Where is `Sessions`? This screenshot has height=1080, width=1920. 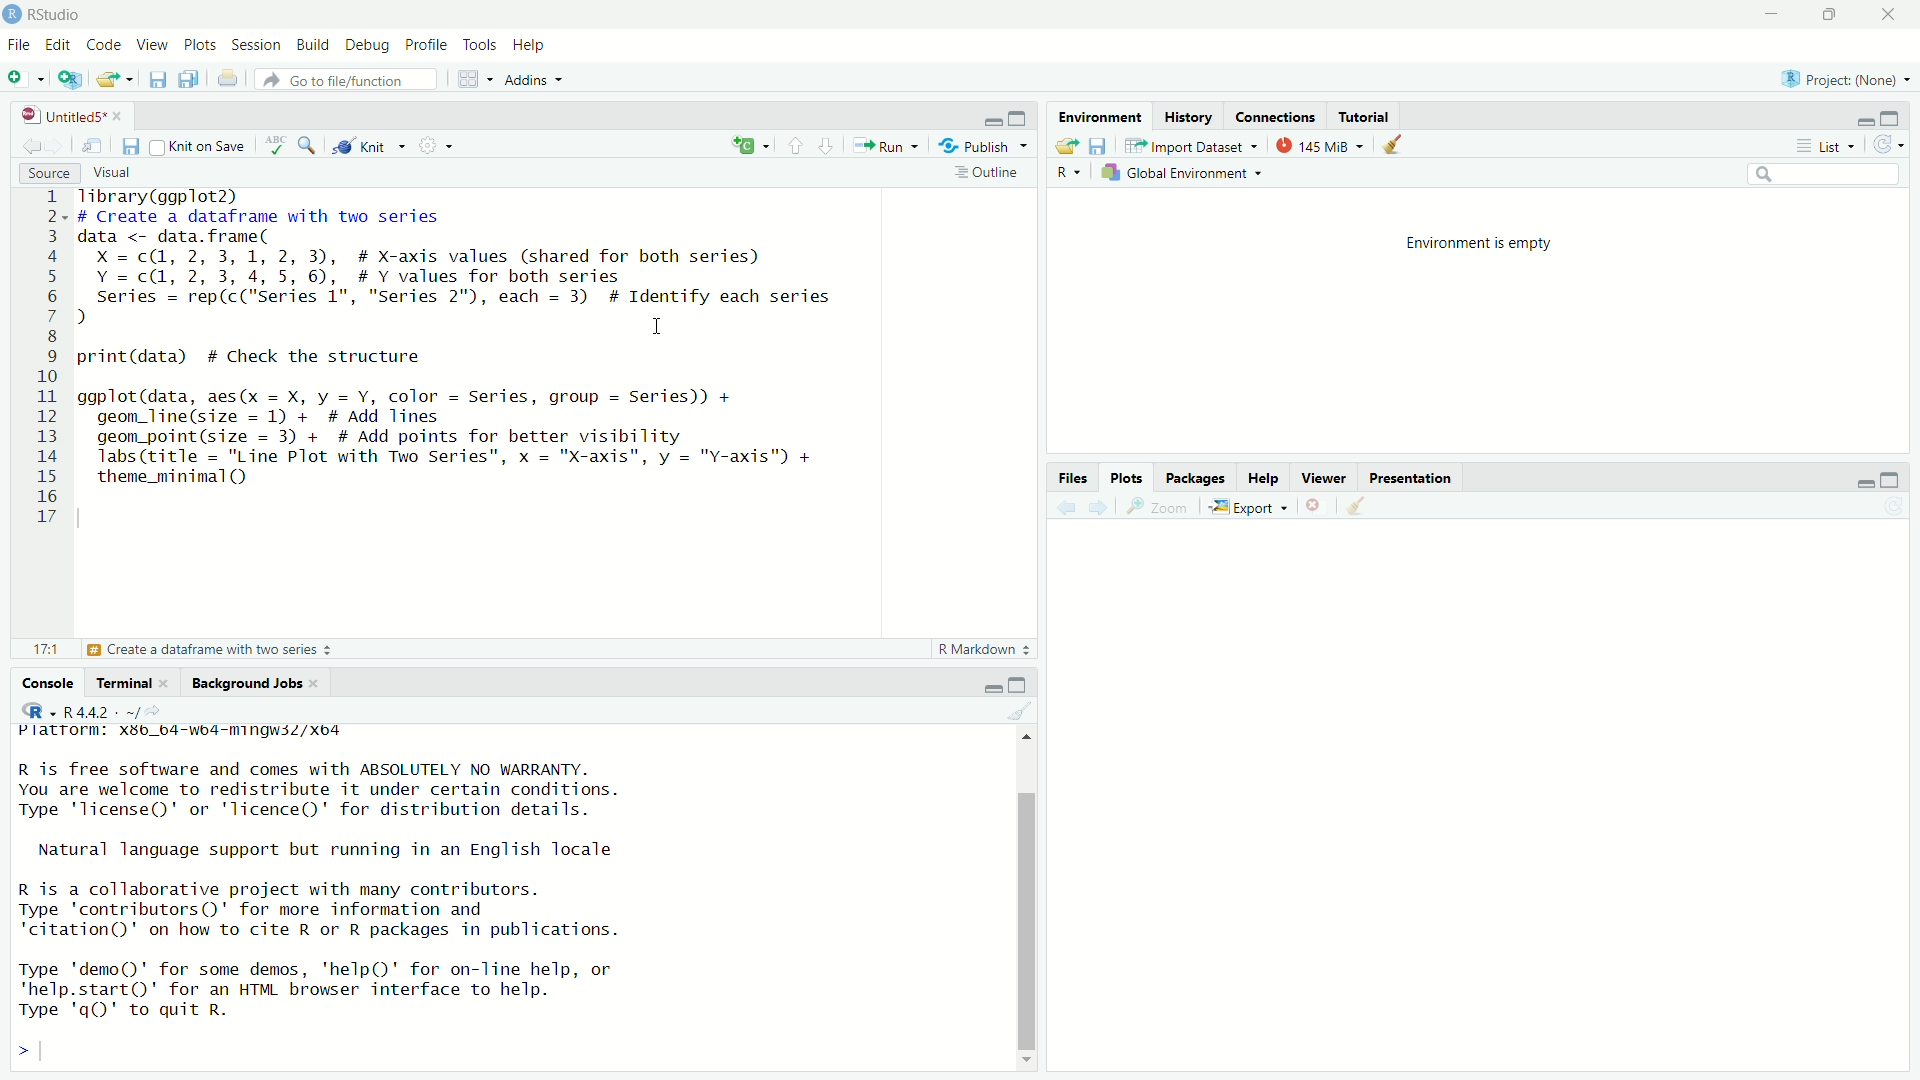
Sessions is located at coordinates (256, 48).